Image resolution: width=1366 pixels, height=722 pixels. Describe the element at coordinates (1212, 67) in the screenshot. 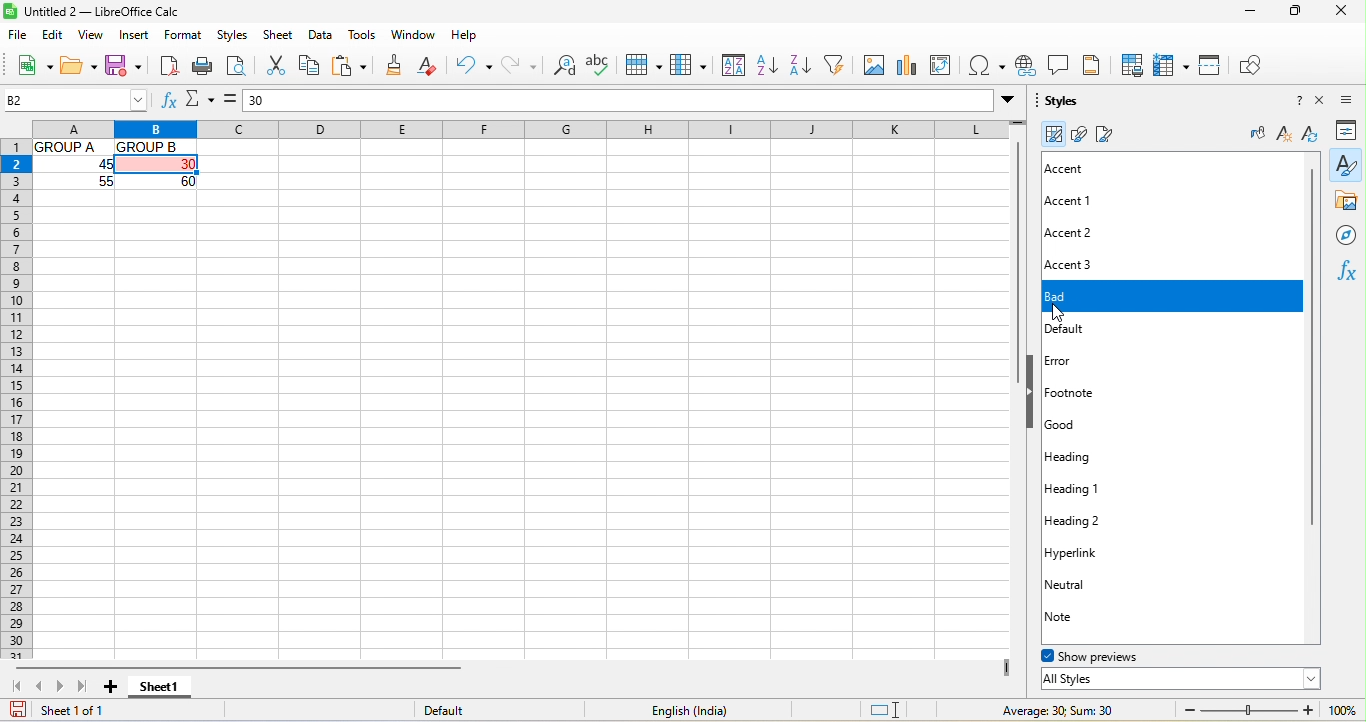

I see `split window` at that location.